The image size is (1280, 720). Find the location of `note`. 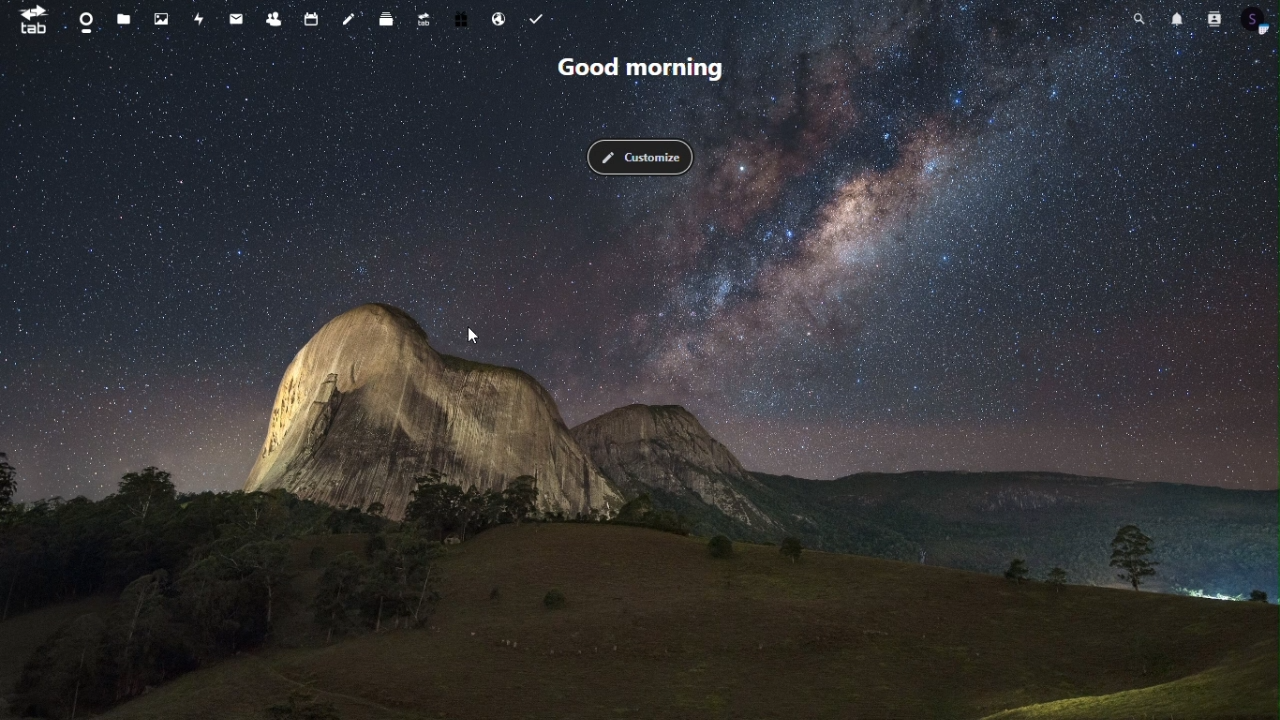

note is located at coordinates (349, 17).